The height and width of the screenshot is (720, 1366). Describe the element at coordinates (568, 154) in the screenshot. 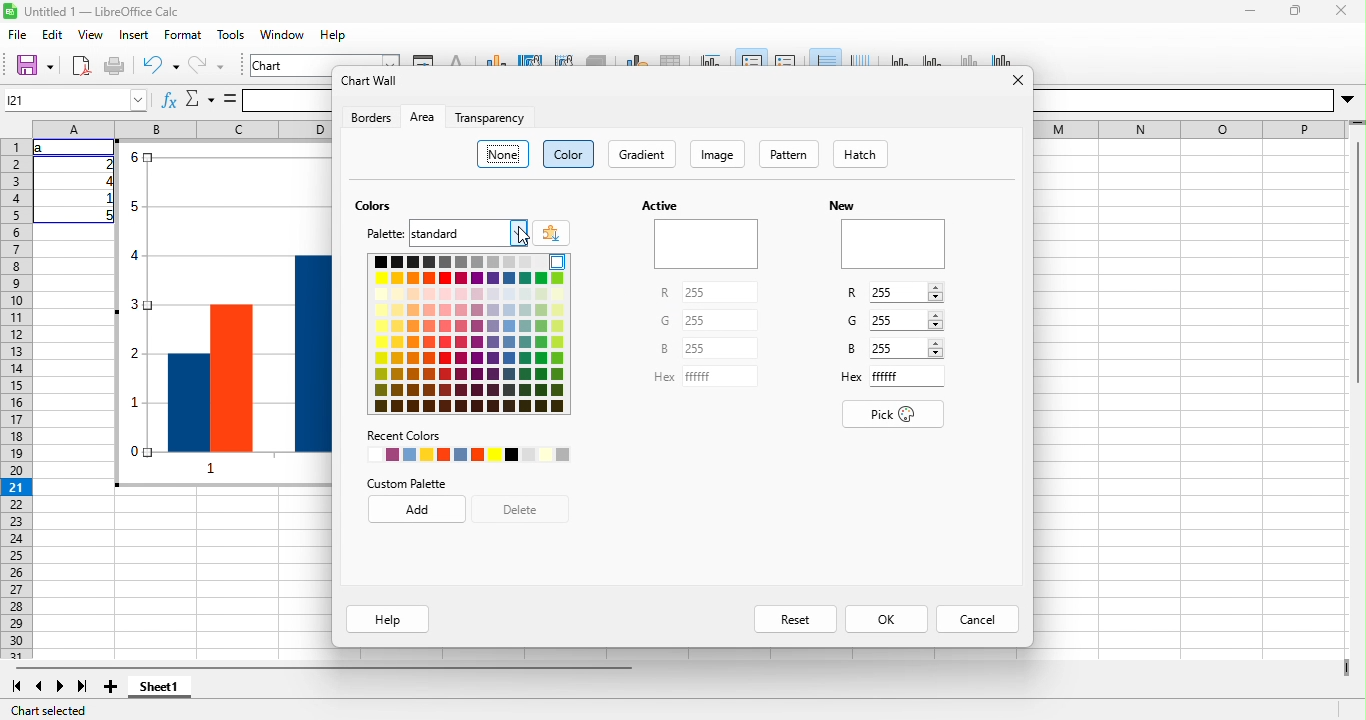

I see `color` at that location.